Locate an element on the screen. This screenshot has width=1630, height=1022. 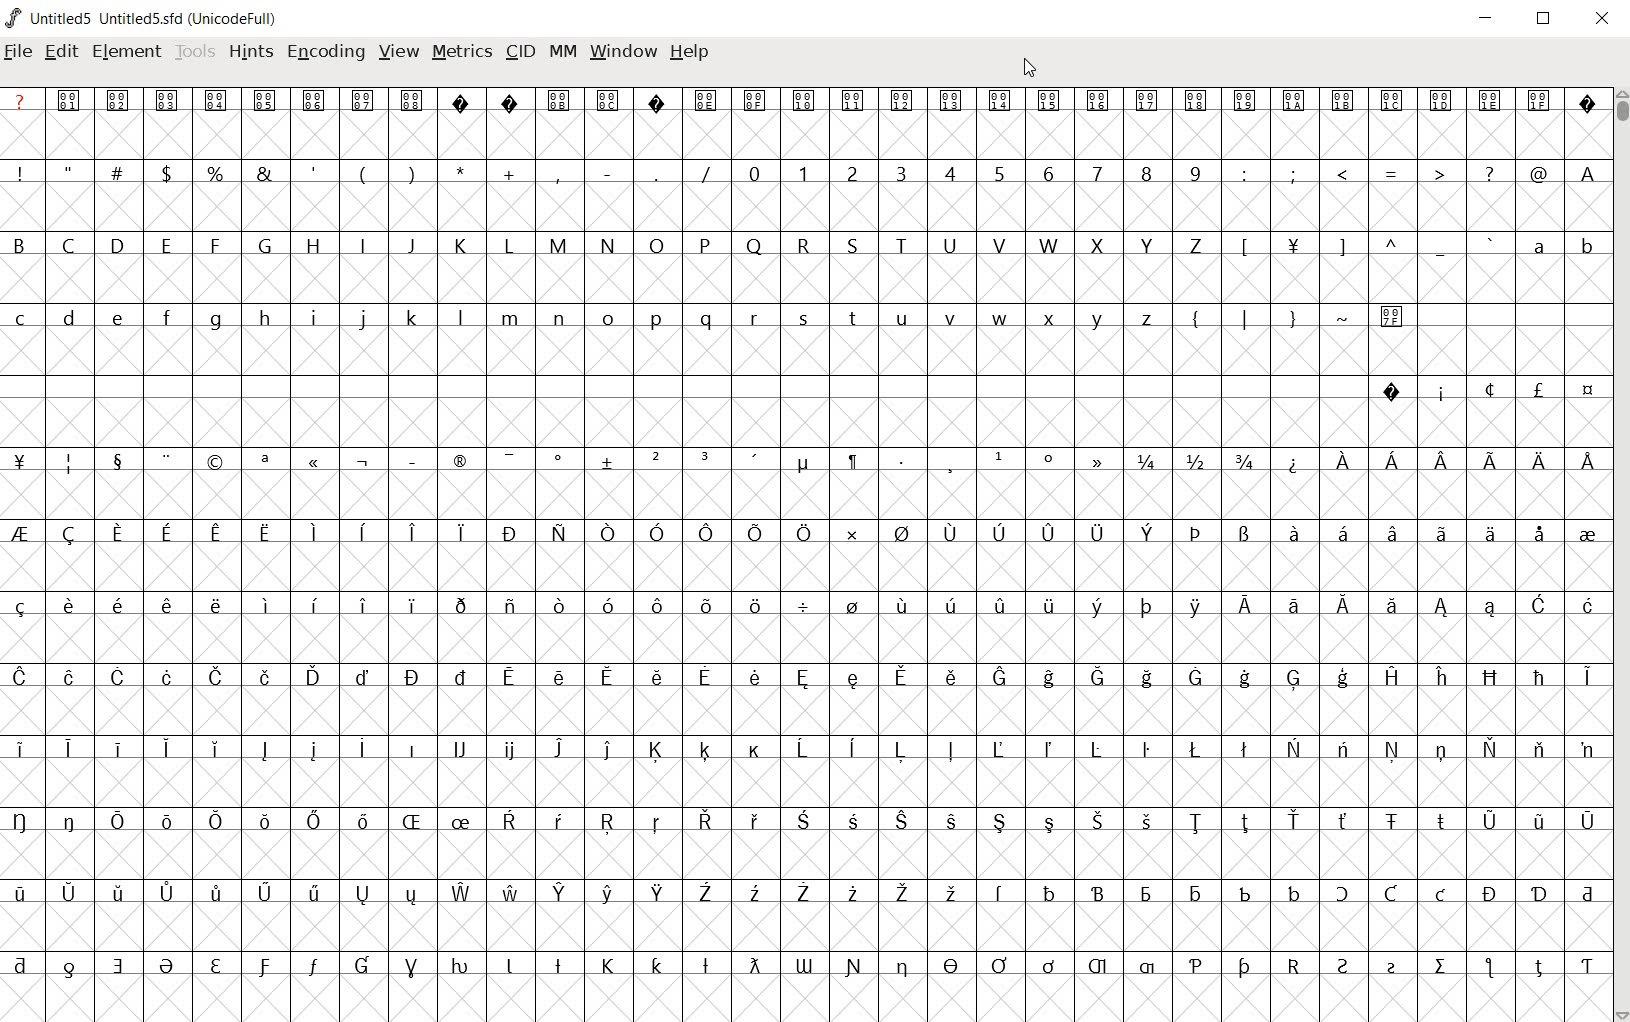
~ is located at coordinates (1343, 316).